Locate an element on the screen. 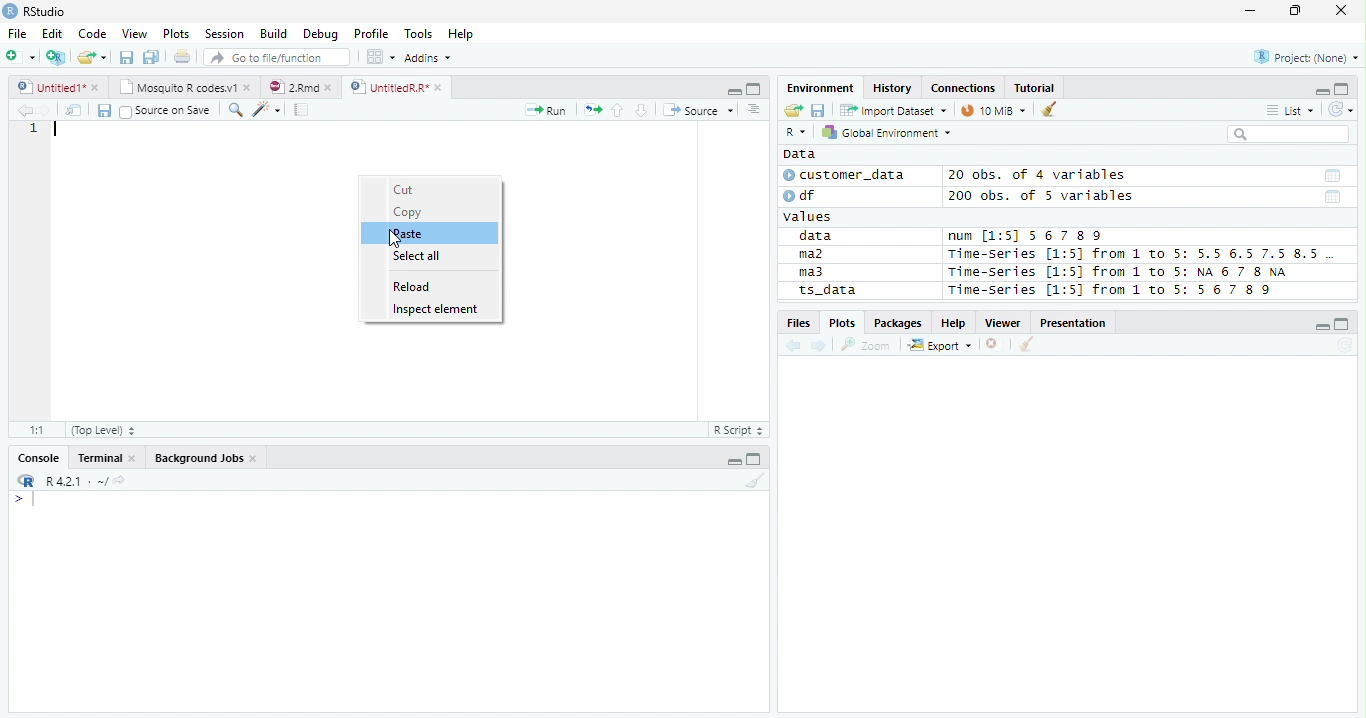  Minimize is located at coordinates (1323, 328).